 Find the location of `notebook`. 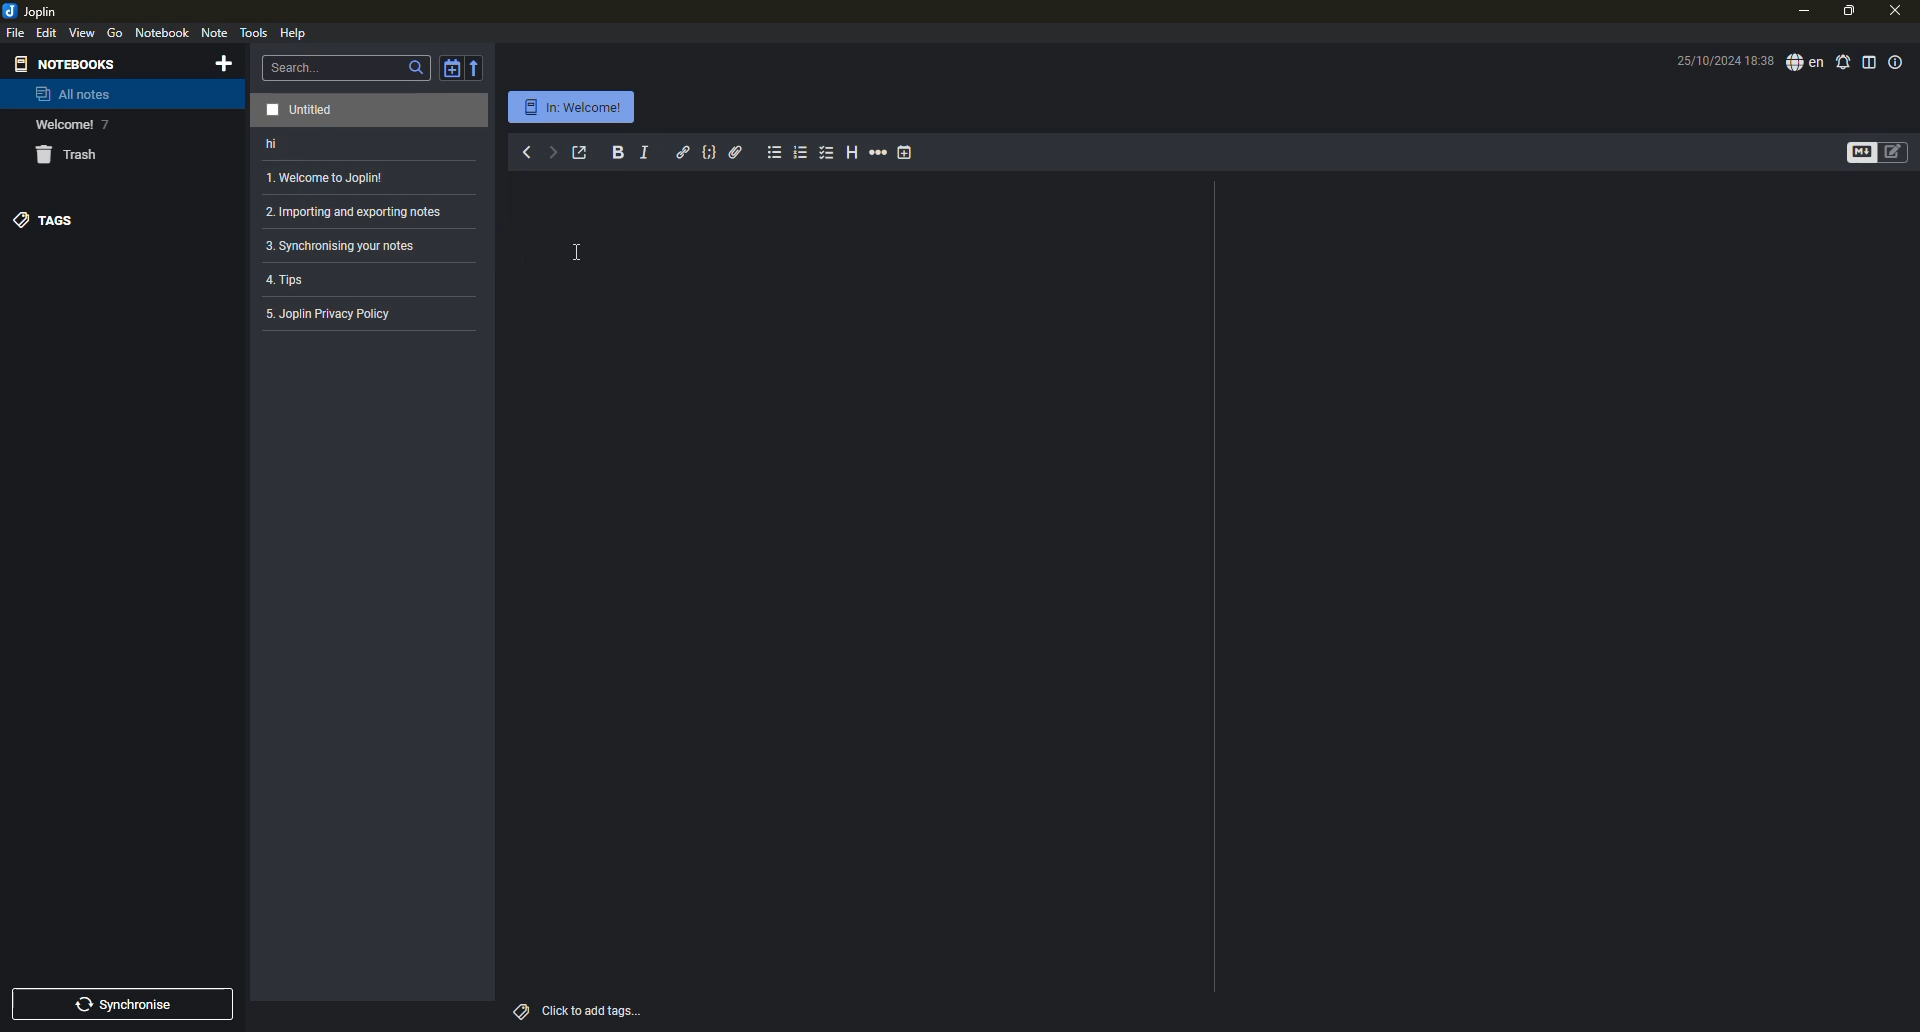

notebook is located at coordinates (163, 33).